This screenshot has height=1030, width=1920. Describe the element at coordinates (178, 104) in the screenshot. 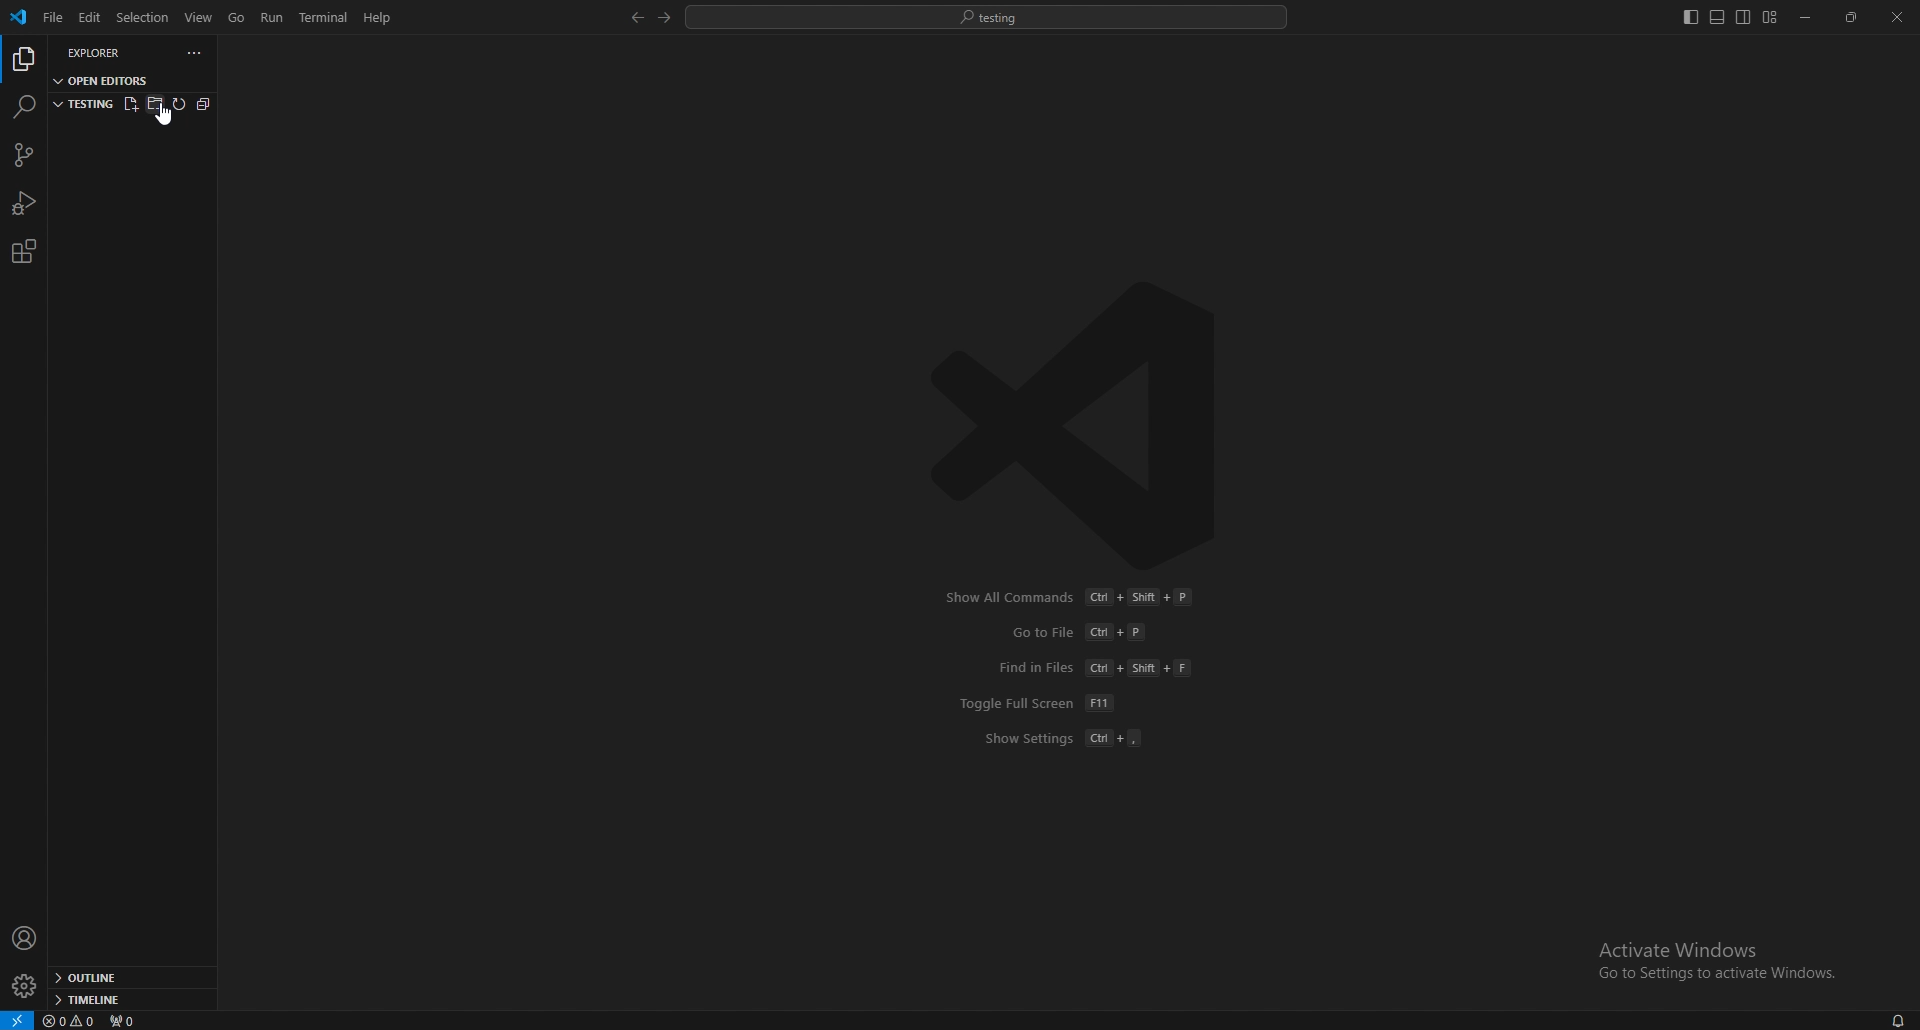

I see `refresh` at that location.